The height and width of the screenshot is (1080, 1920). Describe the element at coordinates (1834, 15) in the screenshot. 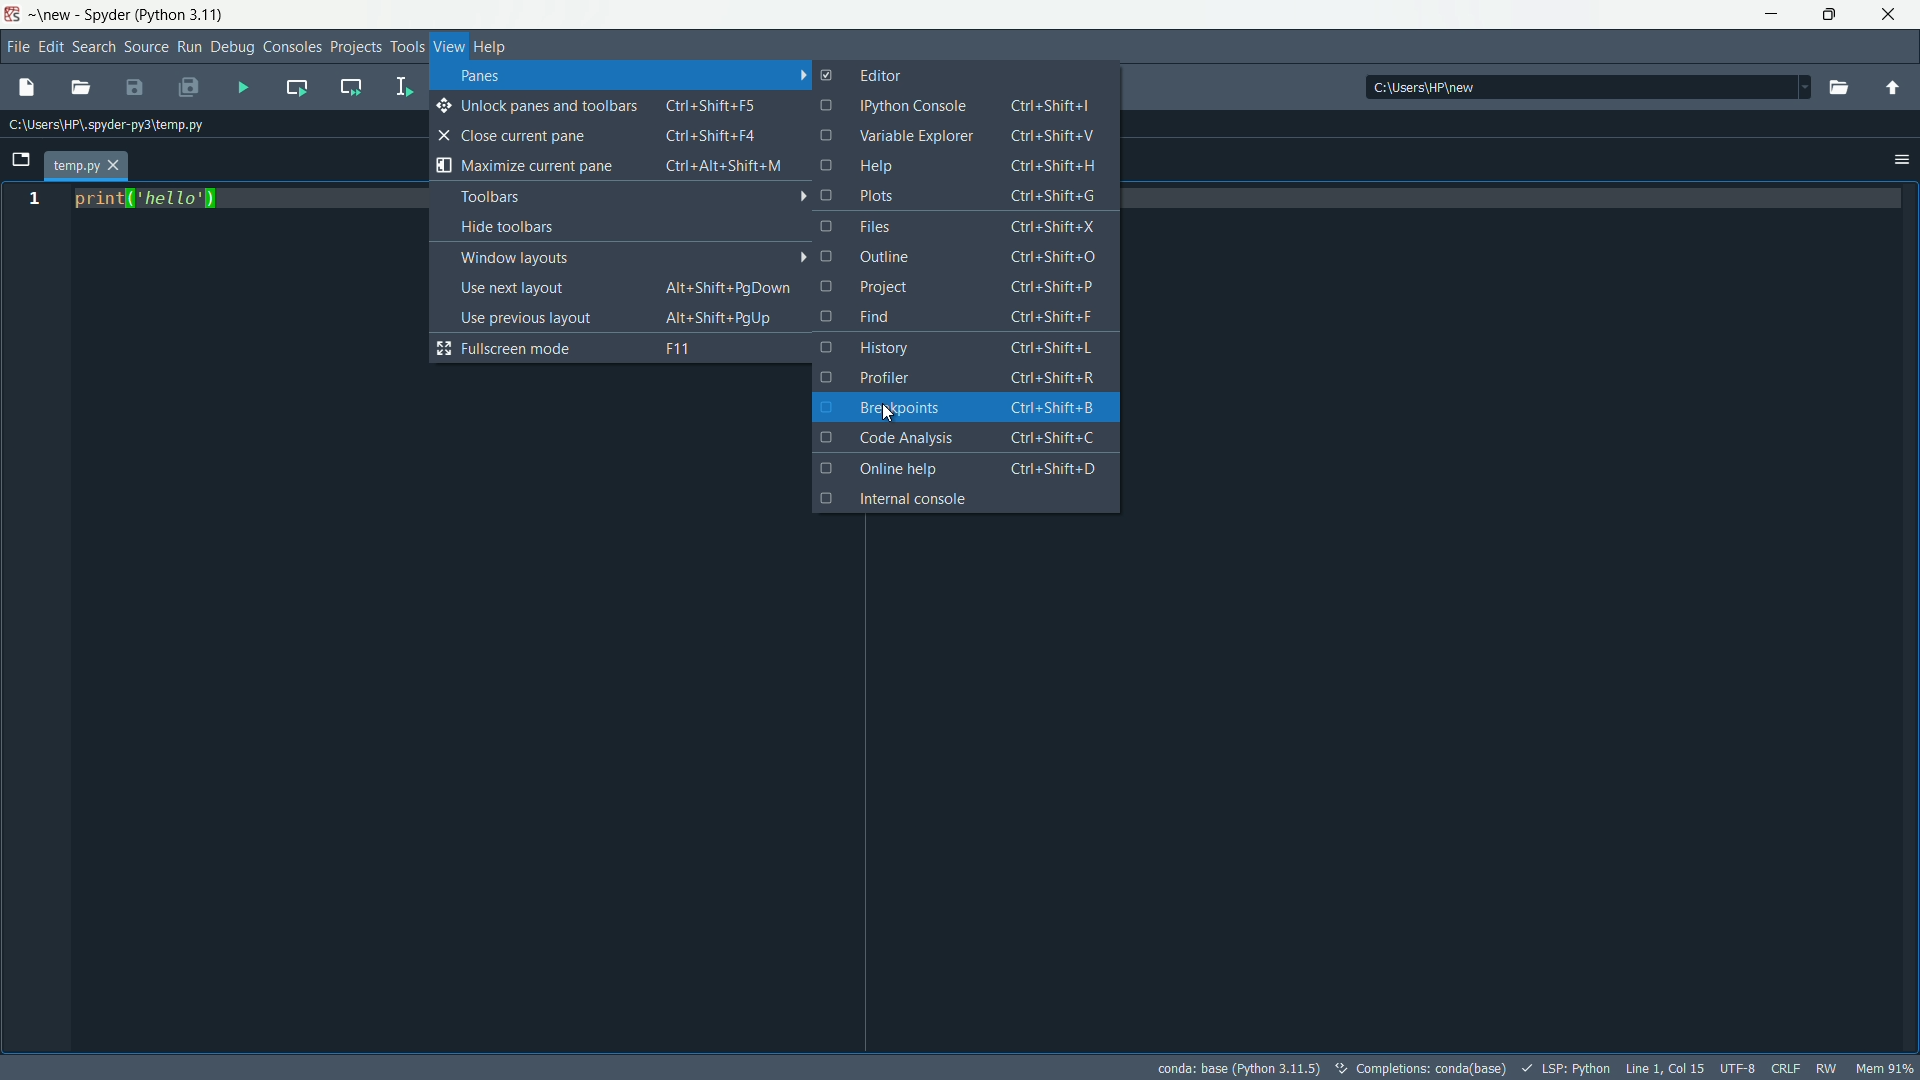

I see `maximize` at that location.